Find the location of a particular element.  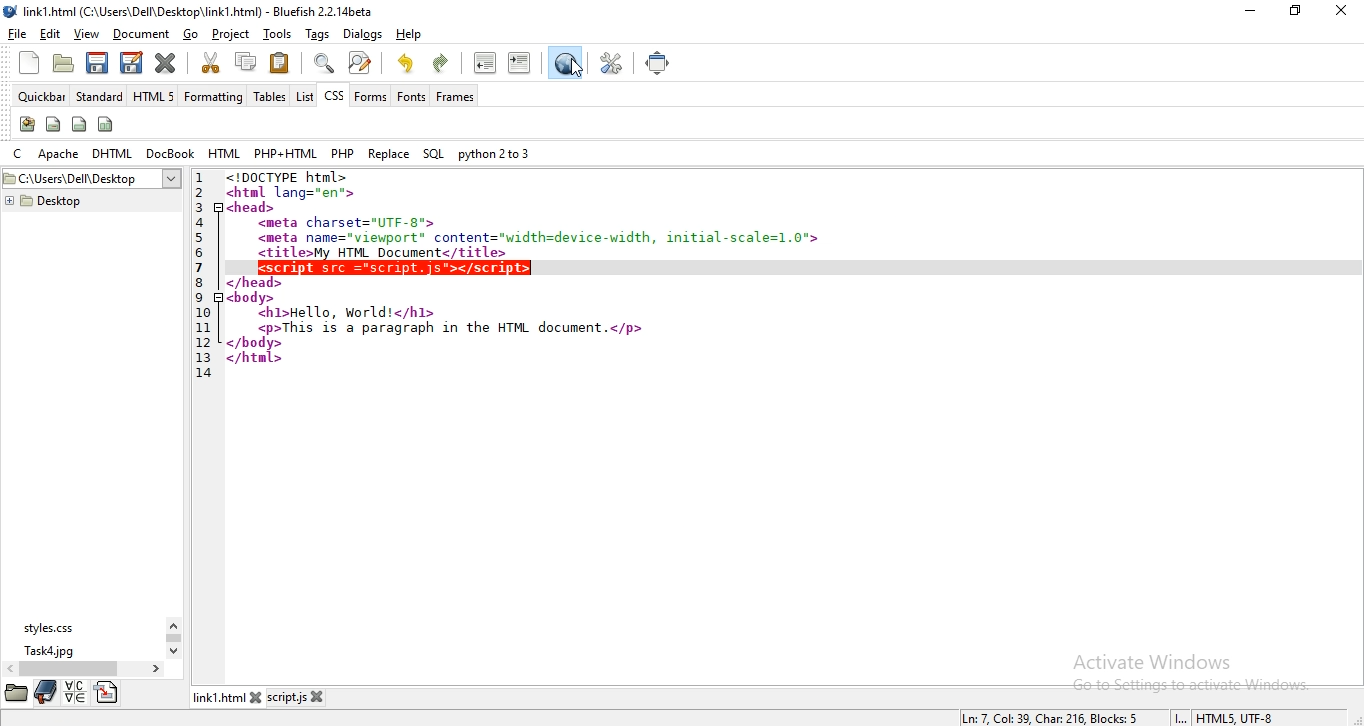

2 is located at coordinates (199, 193).